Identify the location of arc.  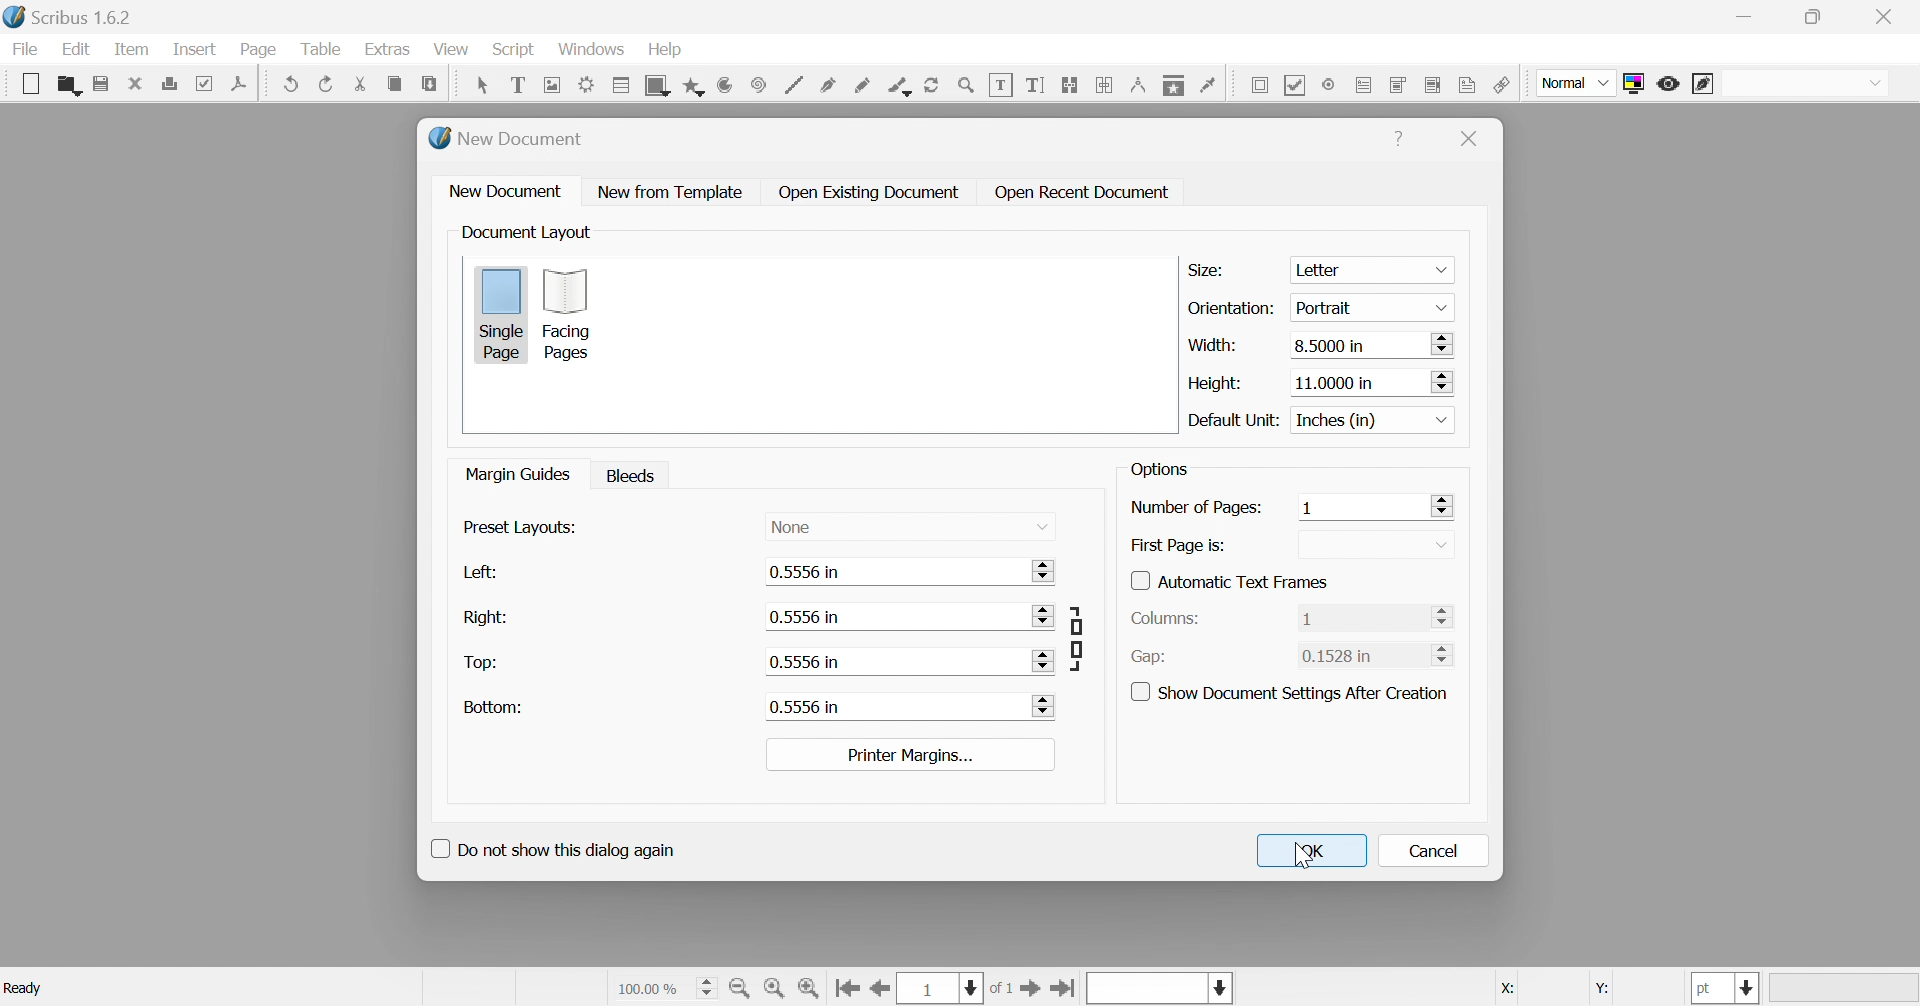
(725, 87).